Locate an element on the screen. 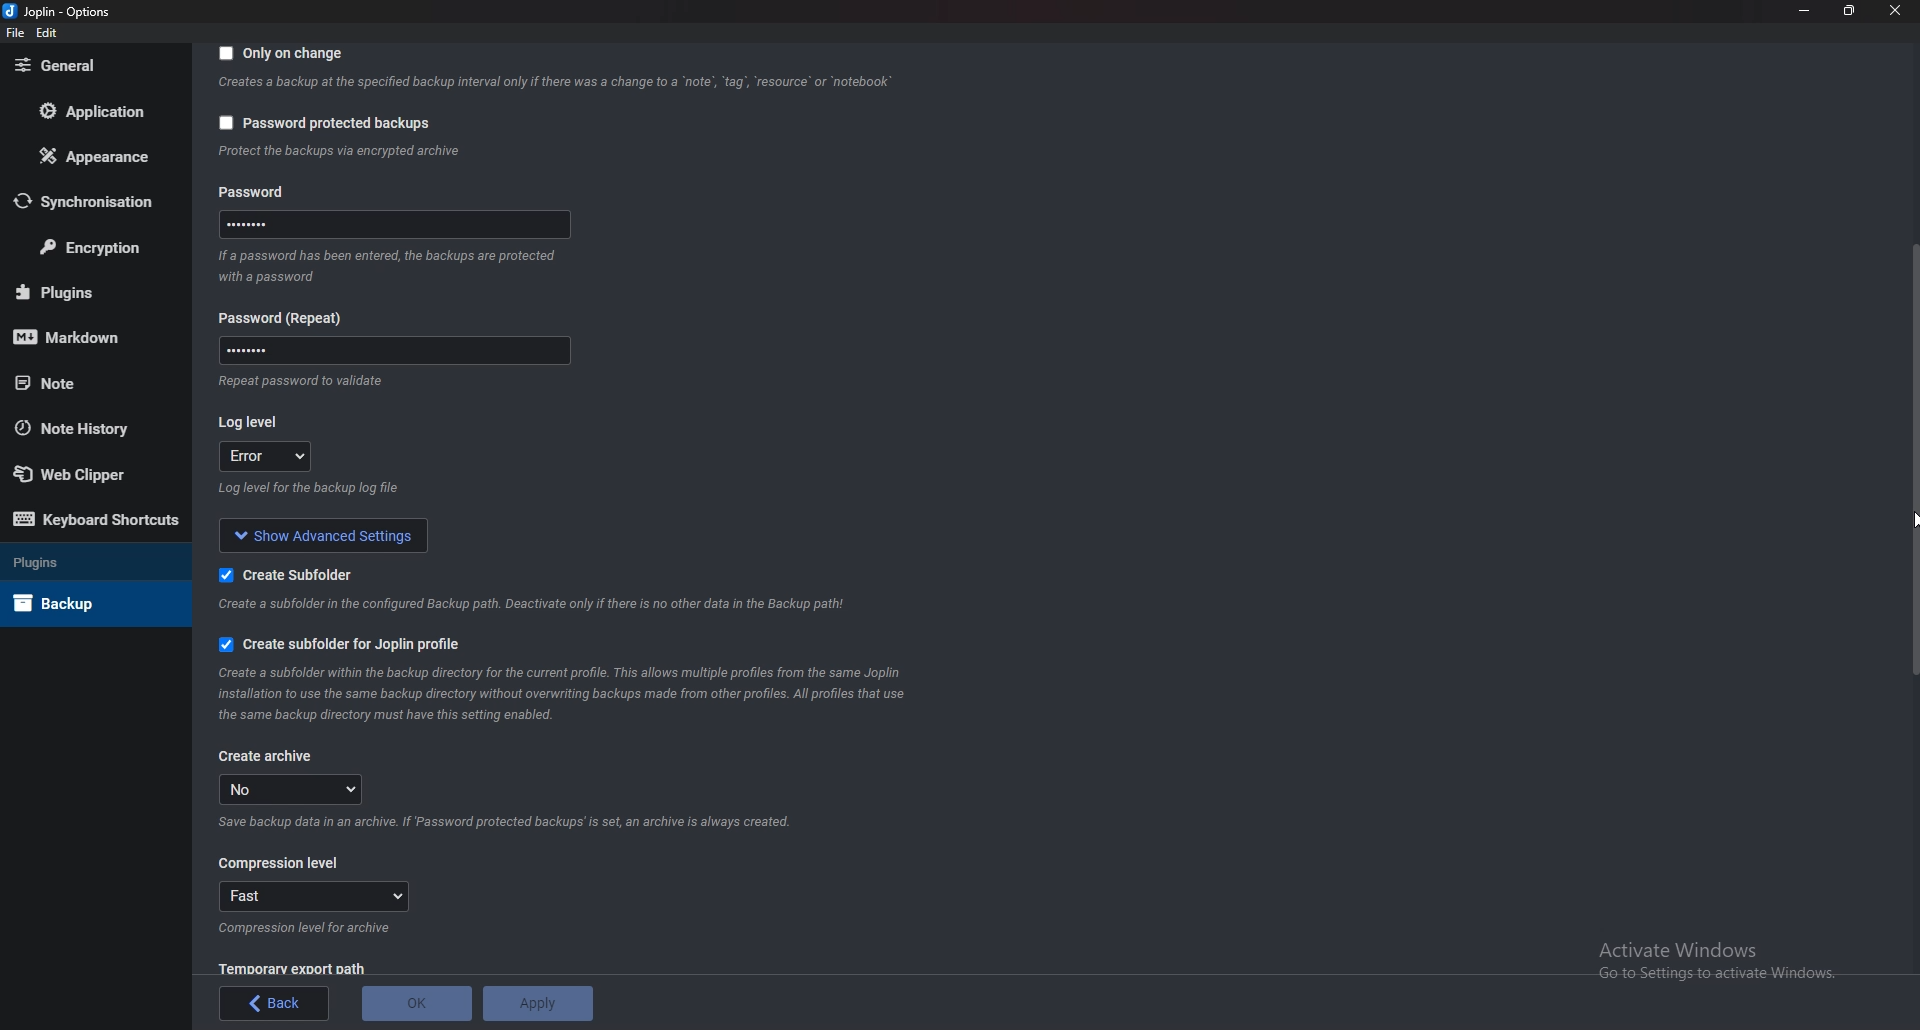 The height and width of the screenshot is (1030, 1920). Keyboard shortcuts is located at coordinates (96, 518).